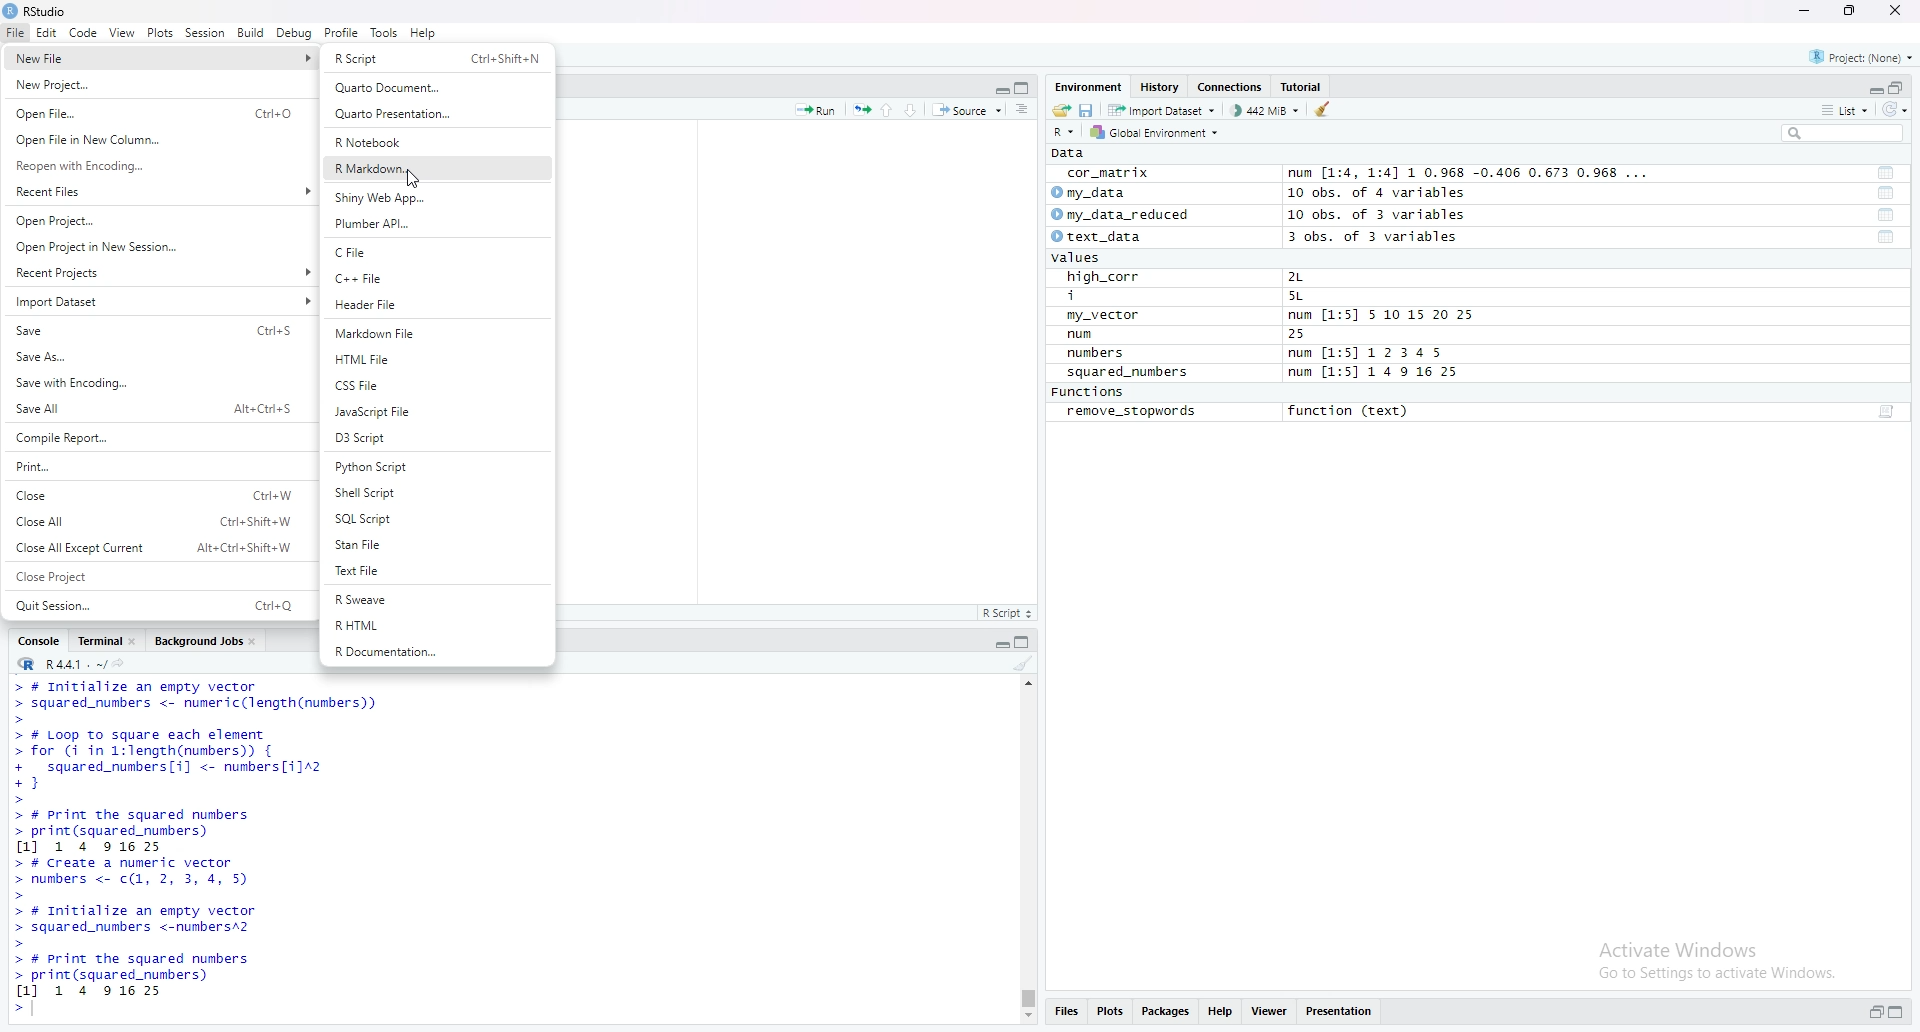 This screenshot has height=1032, width=1920. What do you see at coordinates (438, 167) in the screenshot?
I see `R Markdown.` at bounding box center [438, 167].